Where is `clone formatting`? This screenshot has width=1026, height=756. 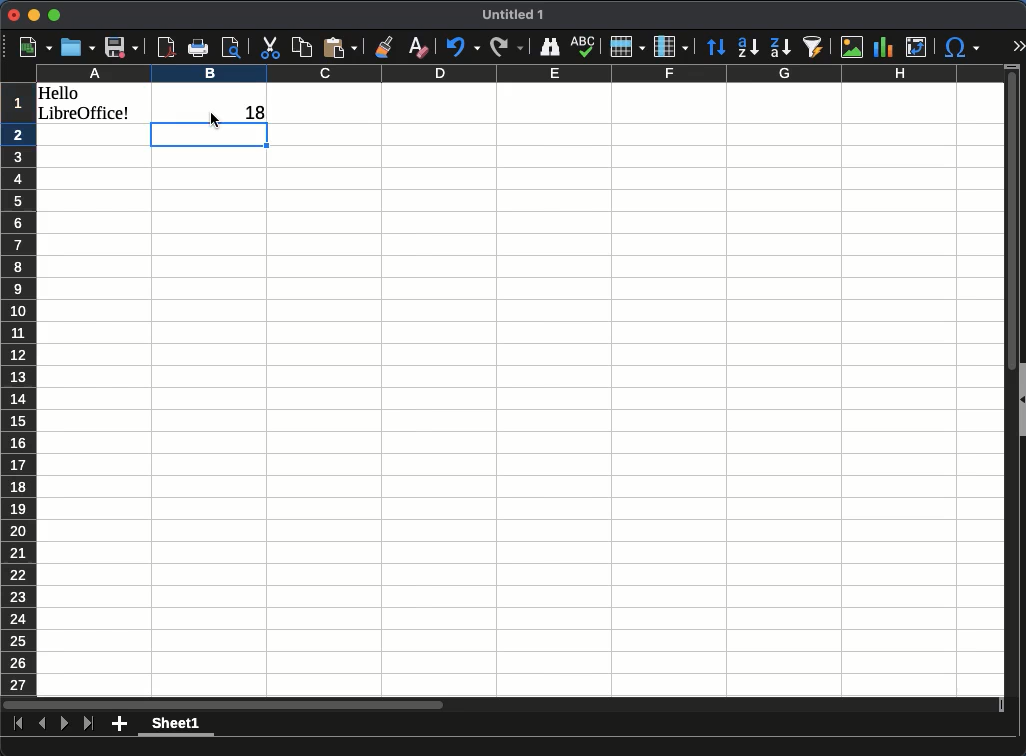
clone formatting is located at coordinates (382, 46).